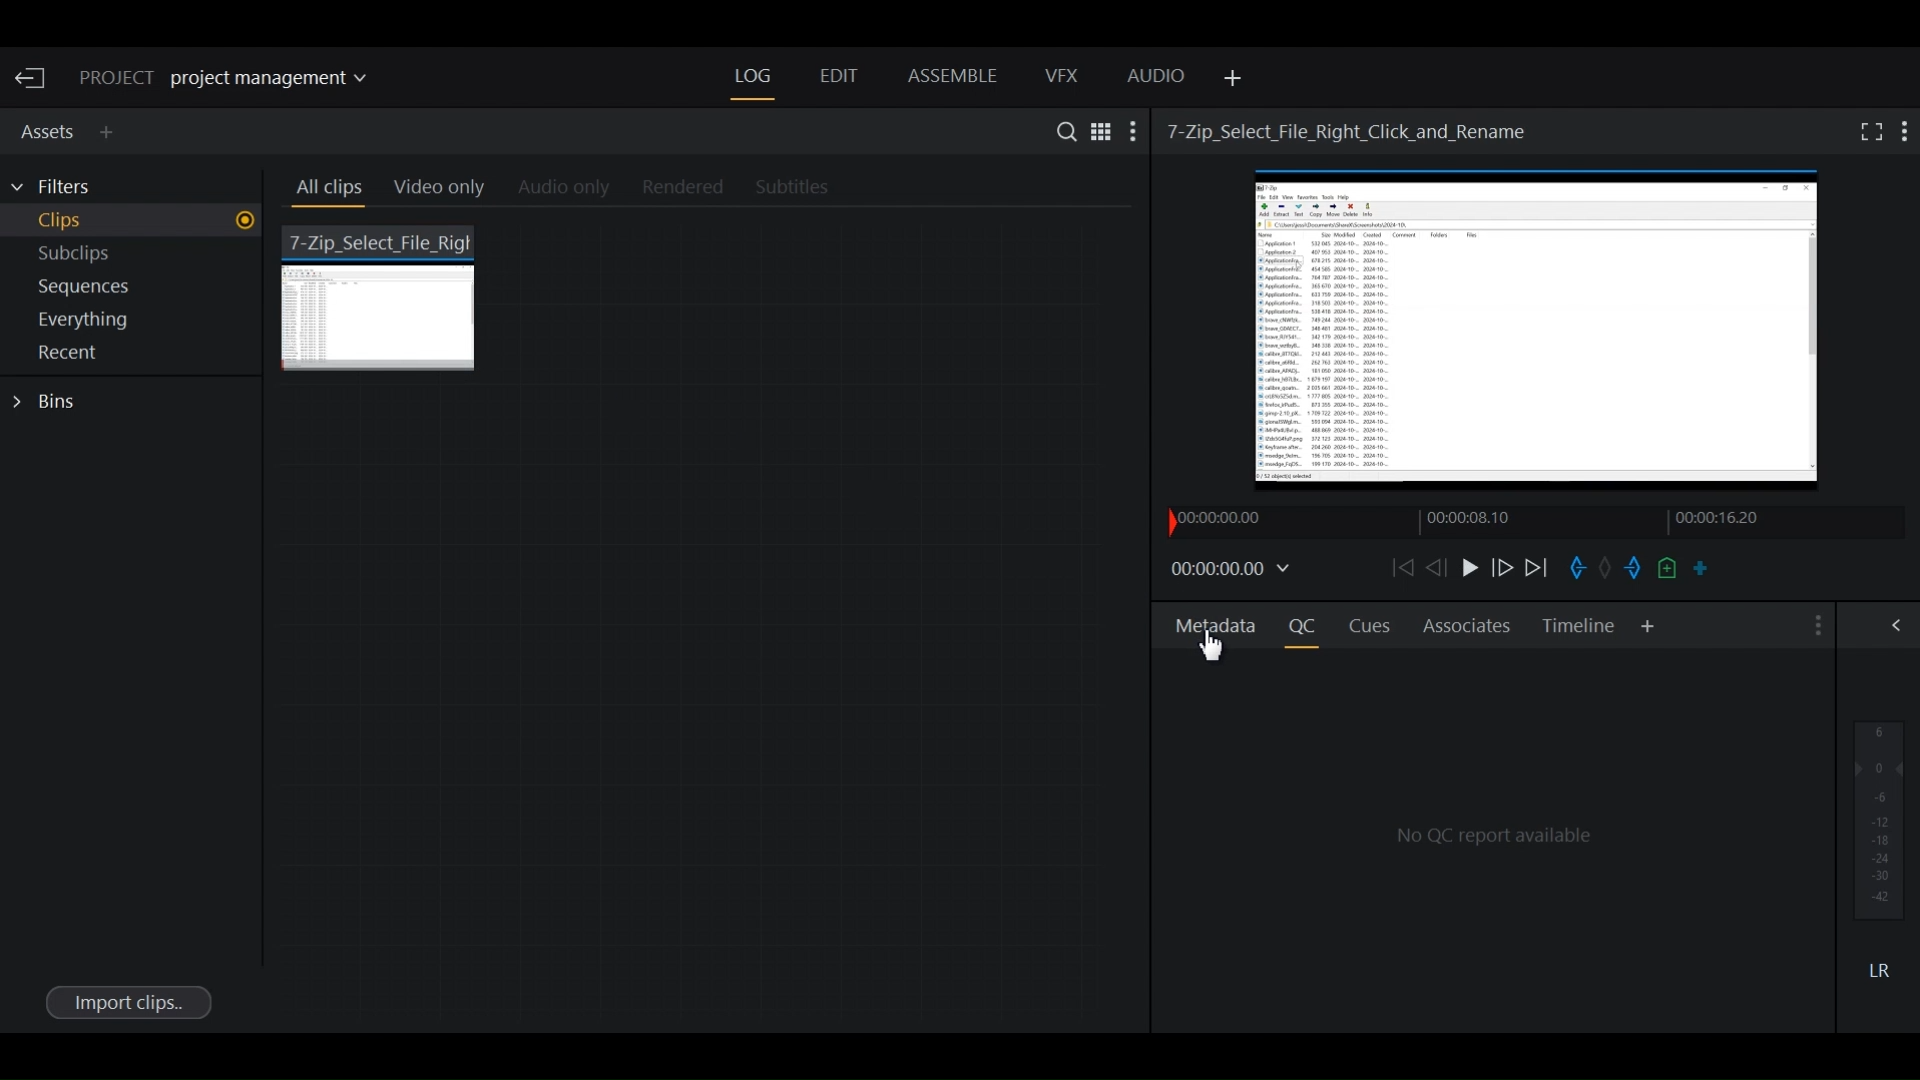  I want to click on Move Forward, so click(1543, 568).